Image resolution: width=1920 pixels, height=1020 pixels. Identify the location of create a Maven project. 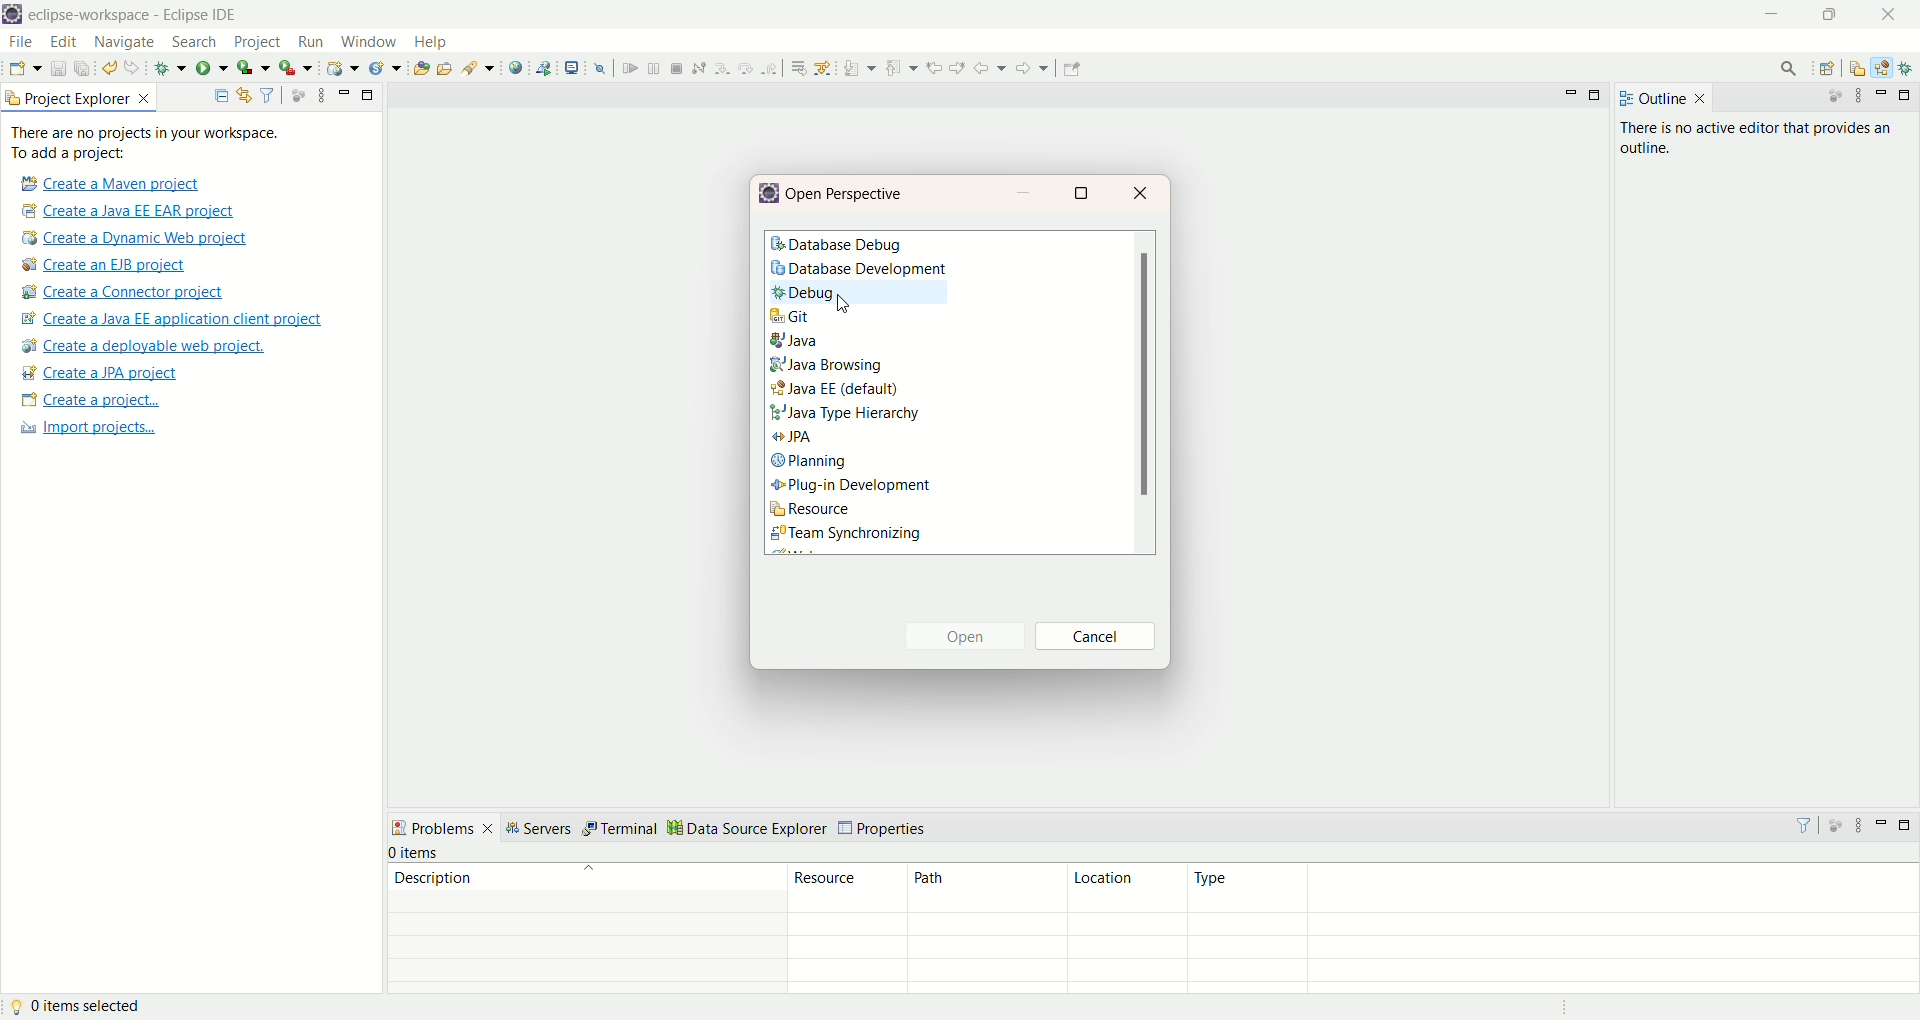
(104, 182).